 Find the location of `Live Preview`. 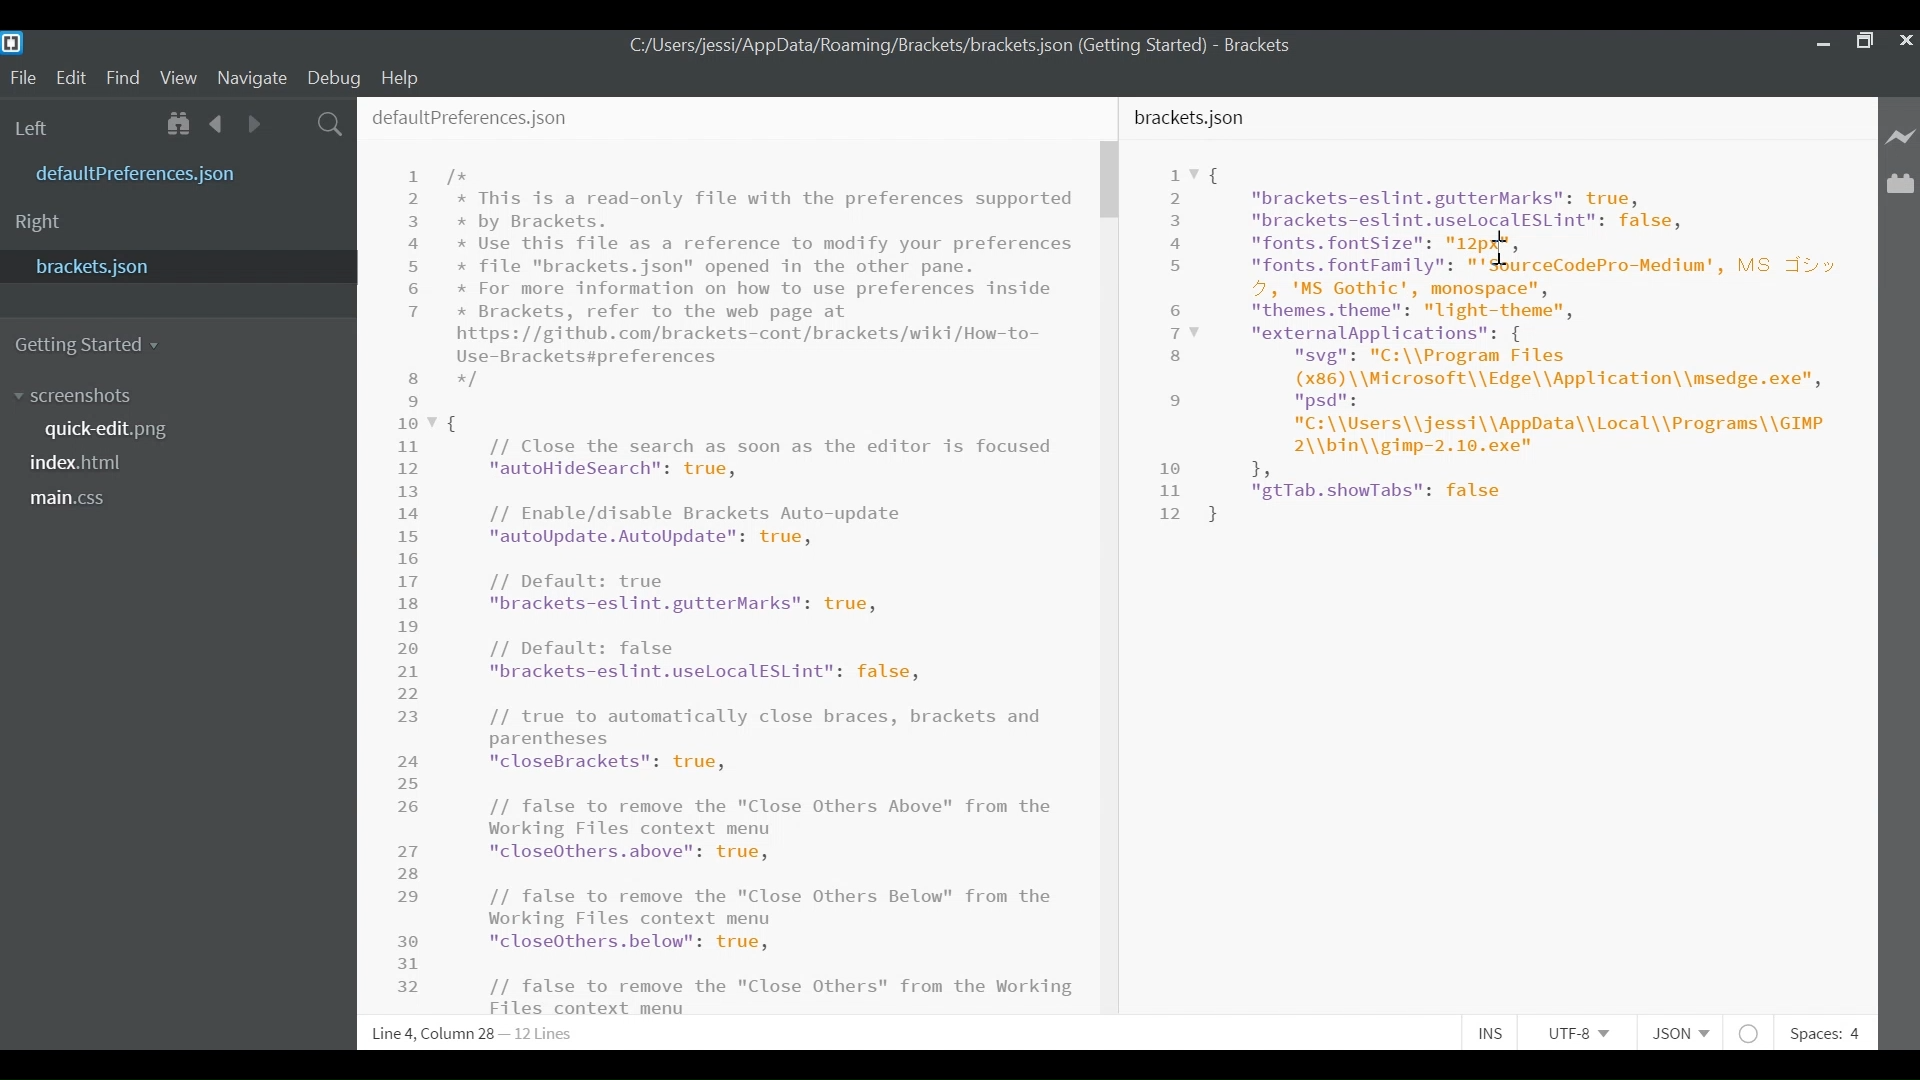

Live Preview is located at coordinates (1901, 136).